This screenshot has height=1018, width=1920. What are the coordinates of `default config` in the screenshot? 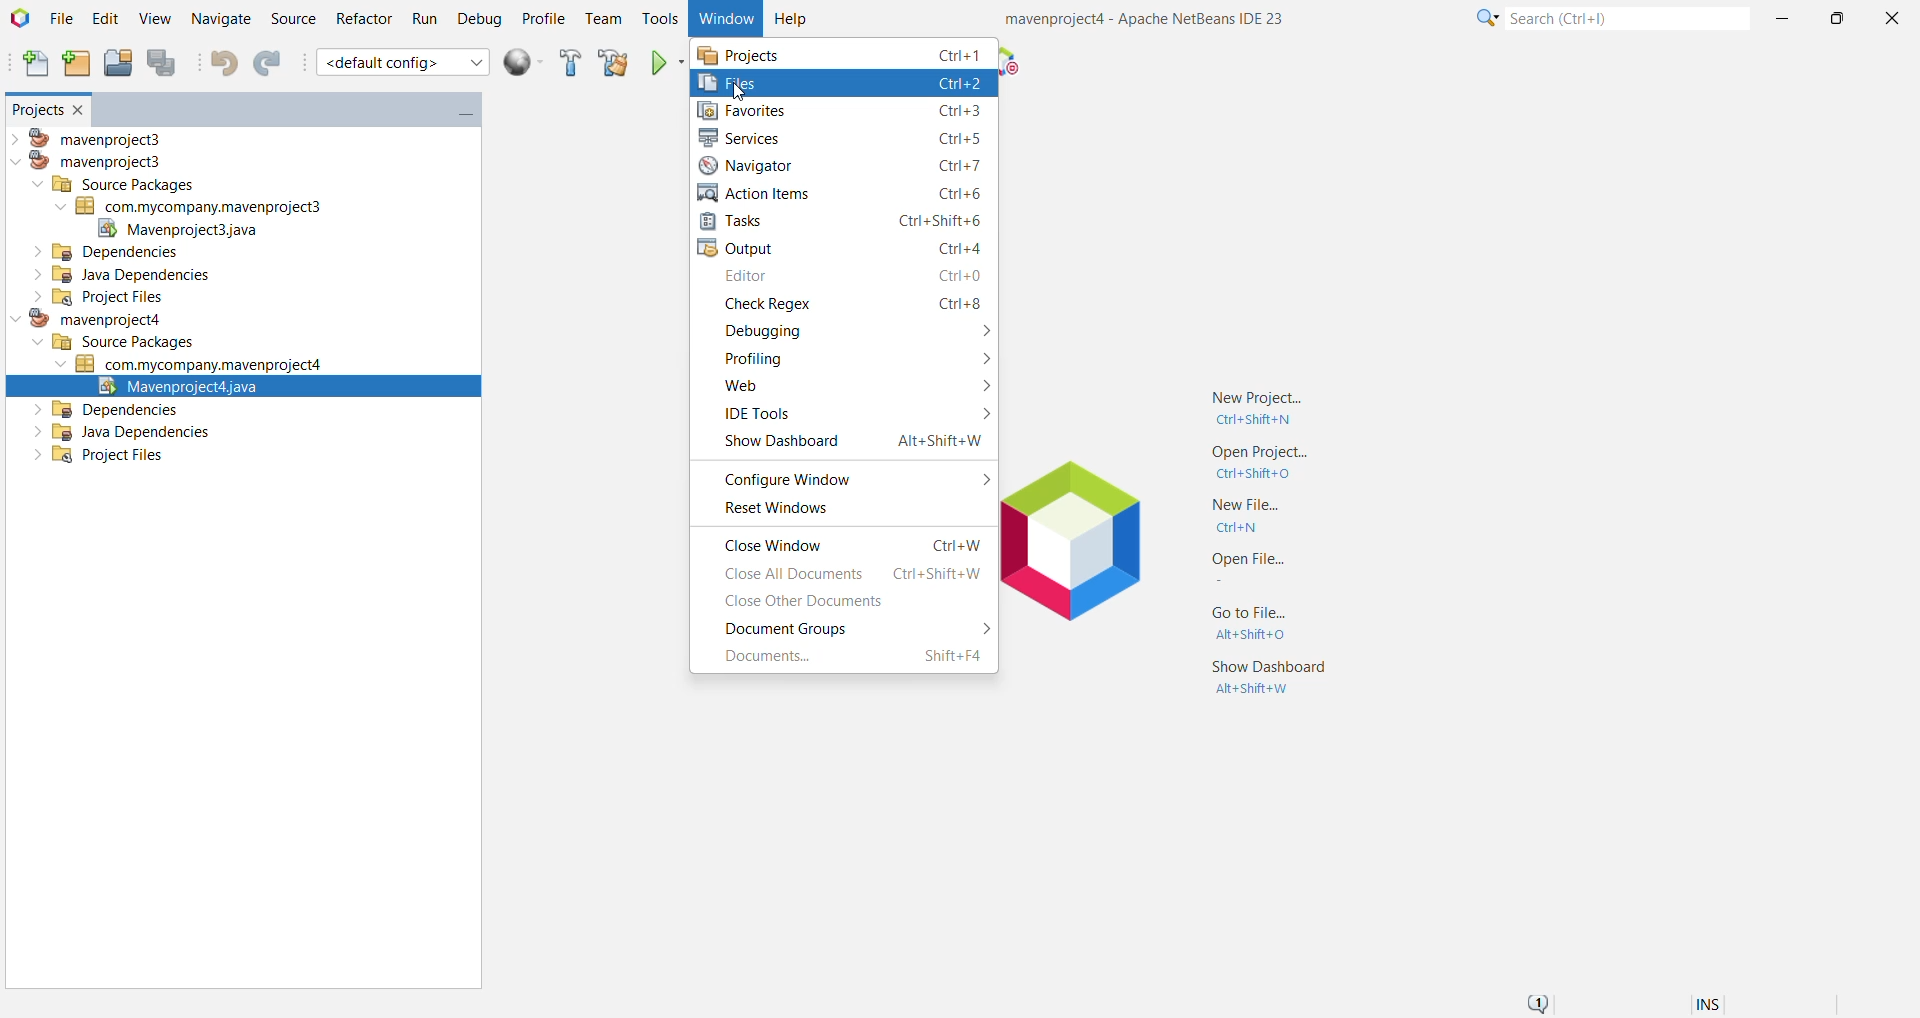 It's located at (405, 63).